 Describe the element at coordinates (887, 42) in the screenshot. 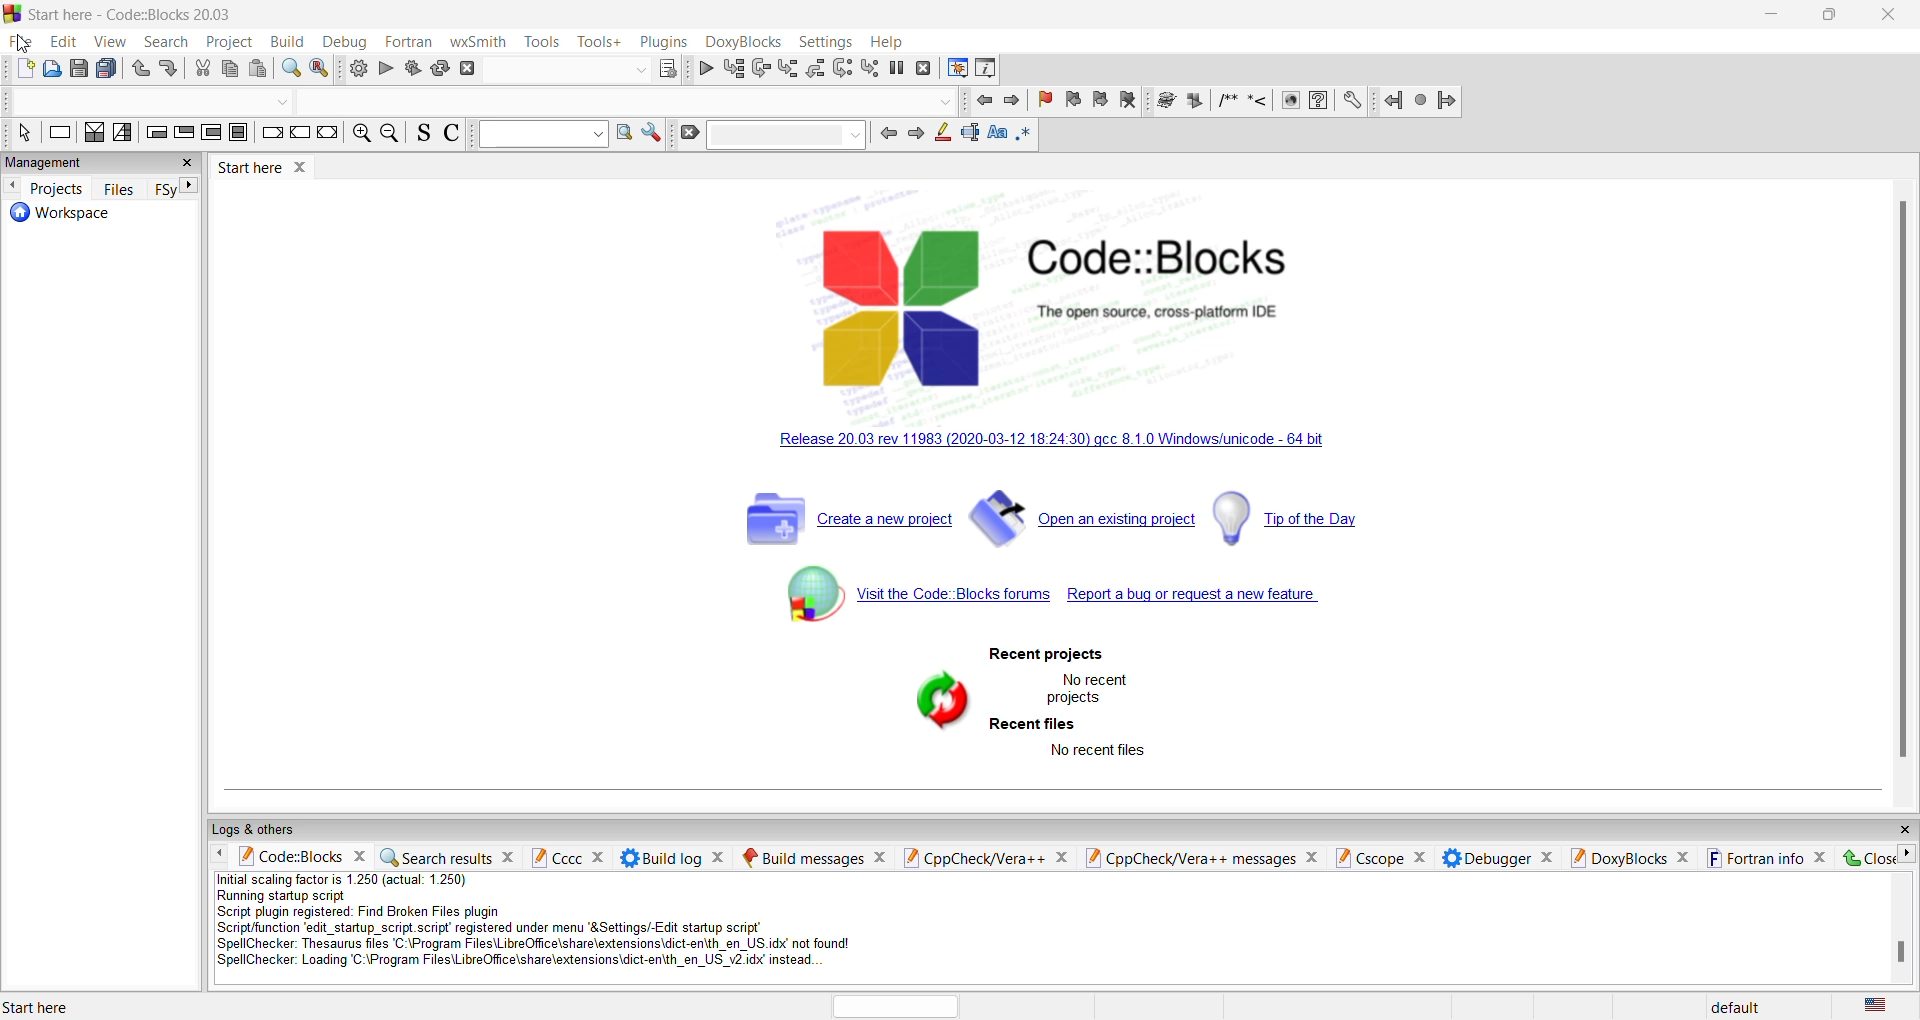

I see `help` at that location.